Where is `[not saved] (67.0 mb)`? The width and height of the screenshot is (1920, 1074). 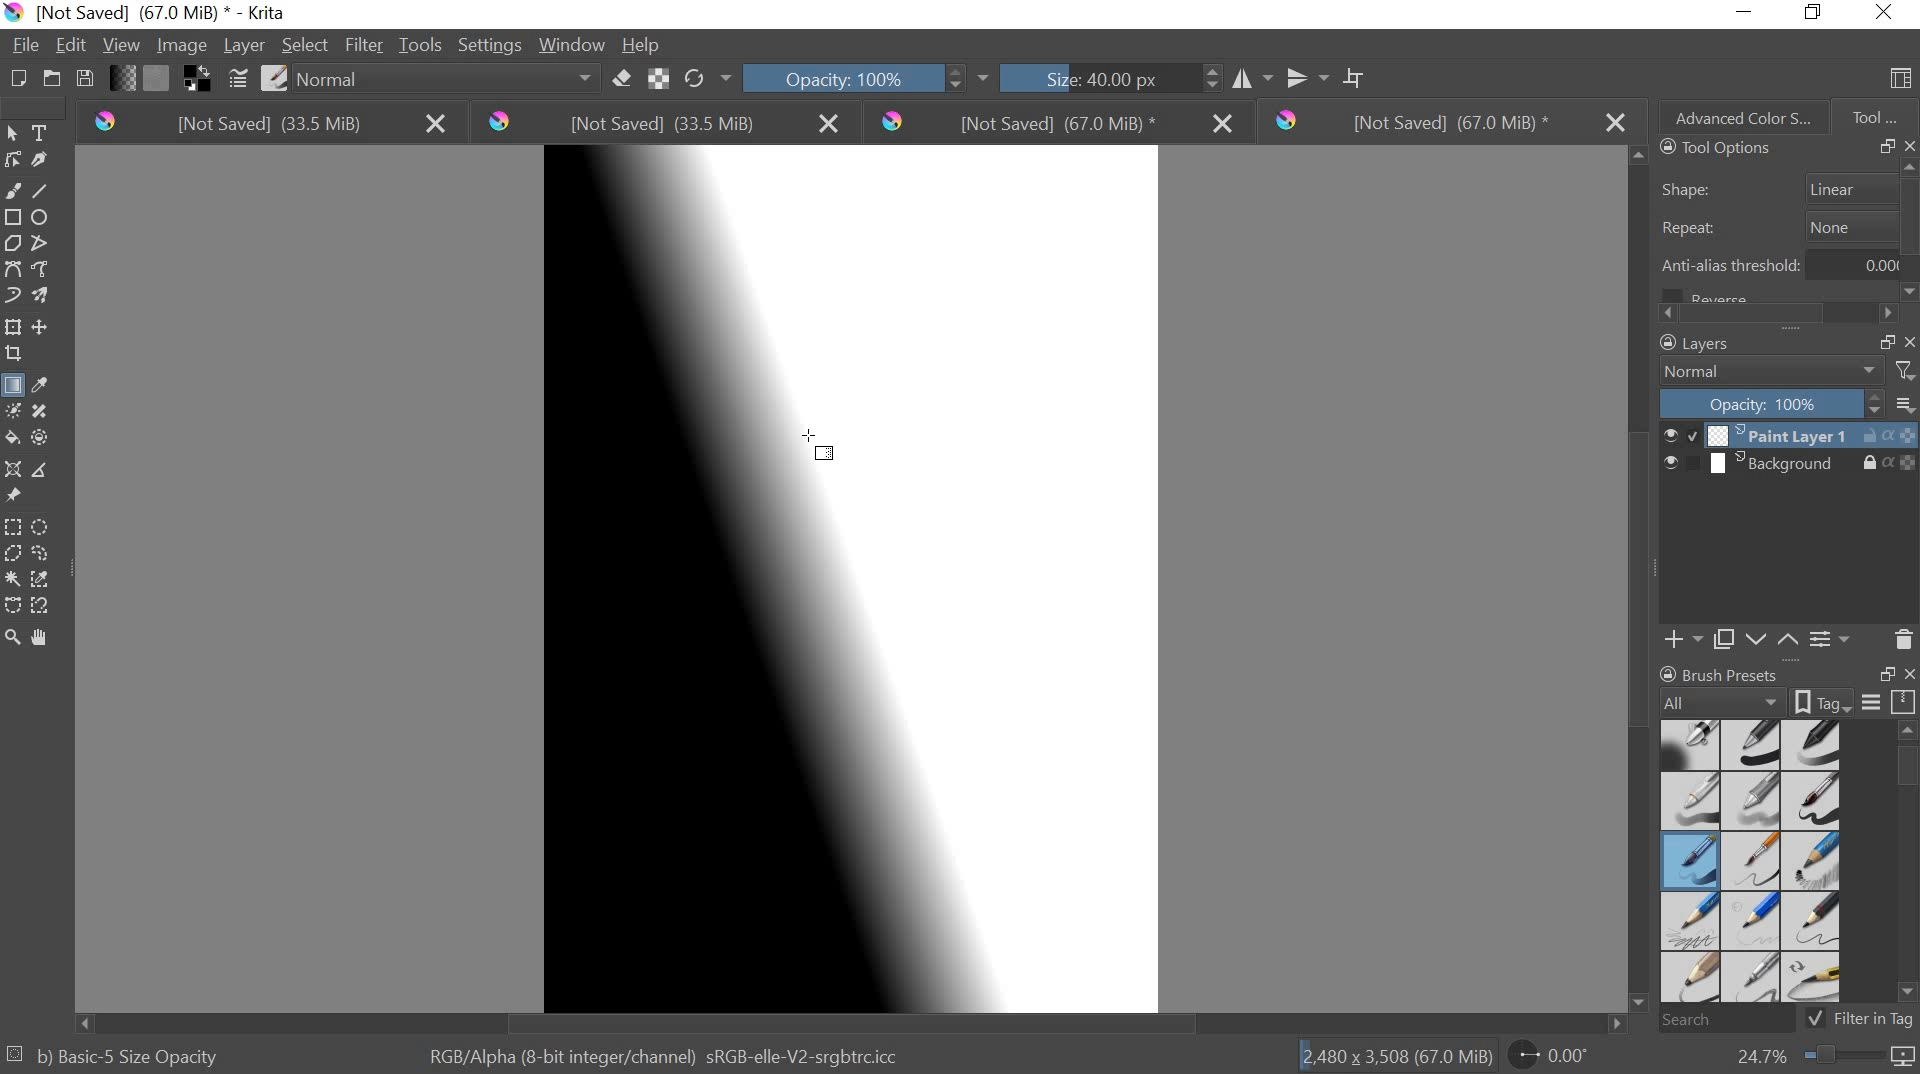
[not saved] (67.0 mb) is located at coordinates (1055, 122).